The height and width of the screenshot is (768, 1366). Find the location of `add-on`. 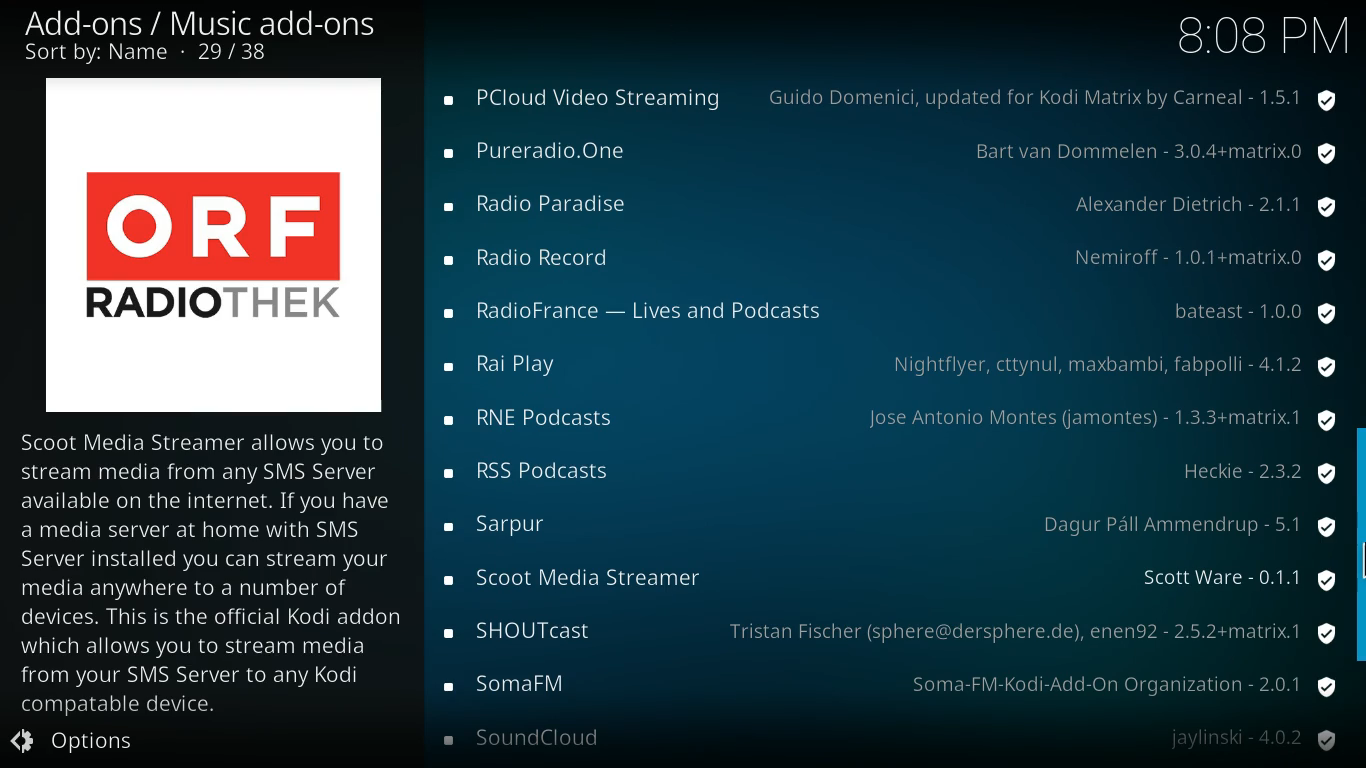

add-on is located at coordinates (506, 524).